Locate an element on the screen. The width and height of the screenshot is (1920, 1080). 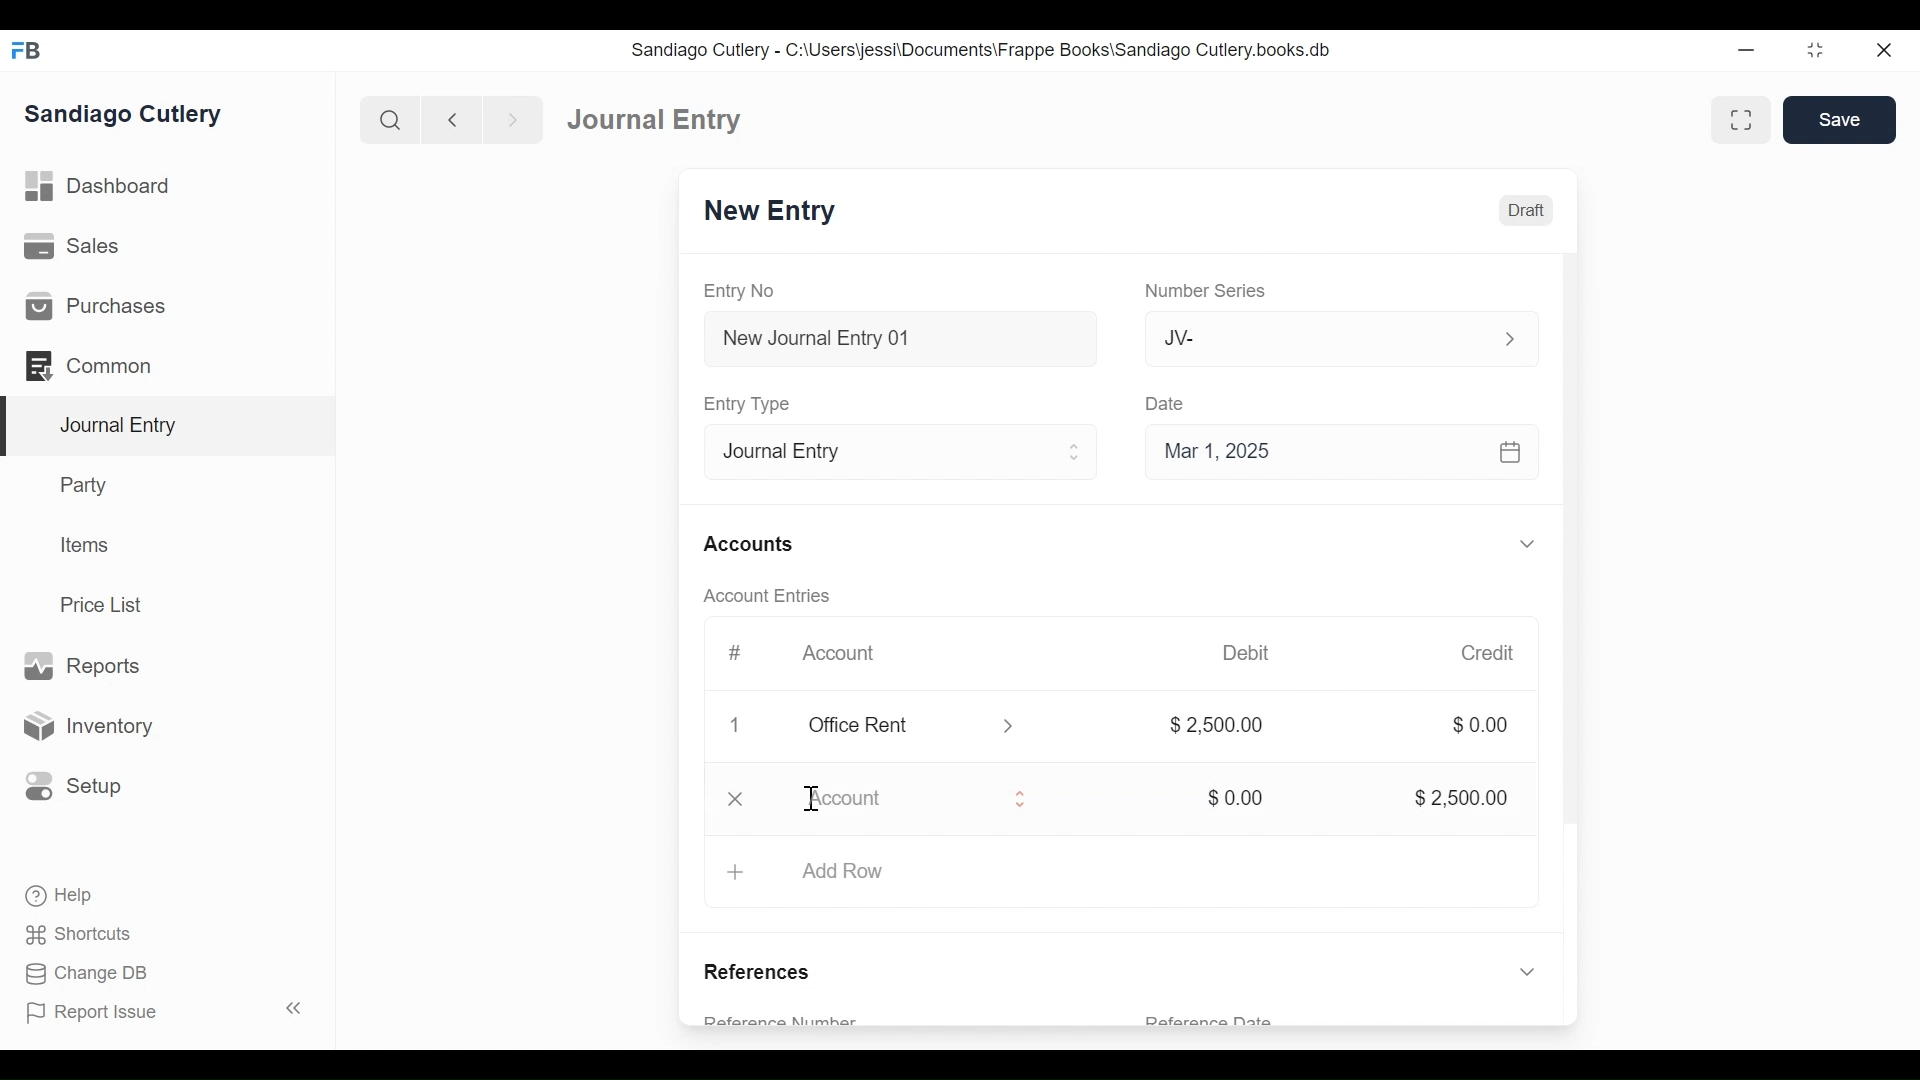
# is located at coordinates (728, 653).